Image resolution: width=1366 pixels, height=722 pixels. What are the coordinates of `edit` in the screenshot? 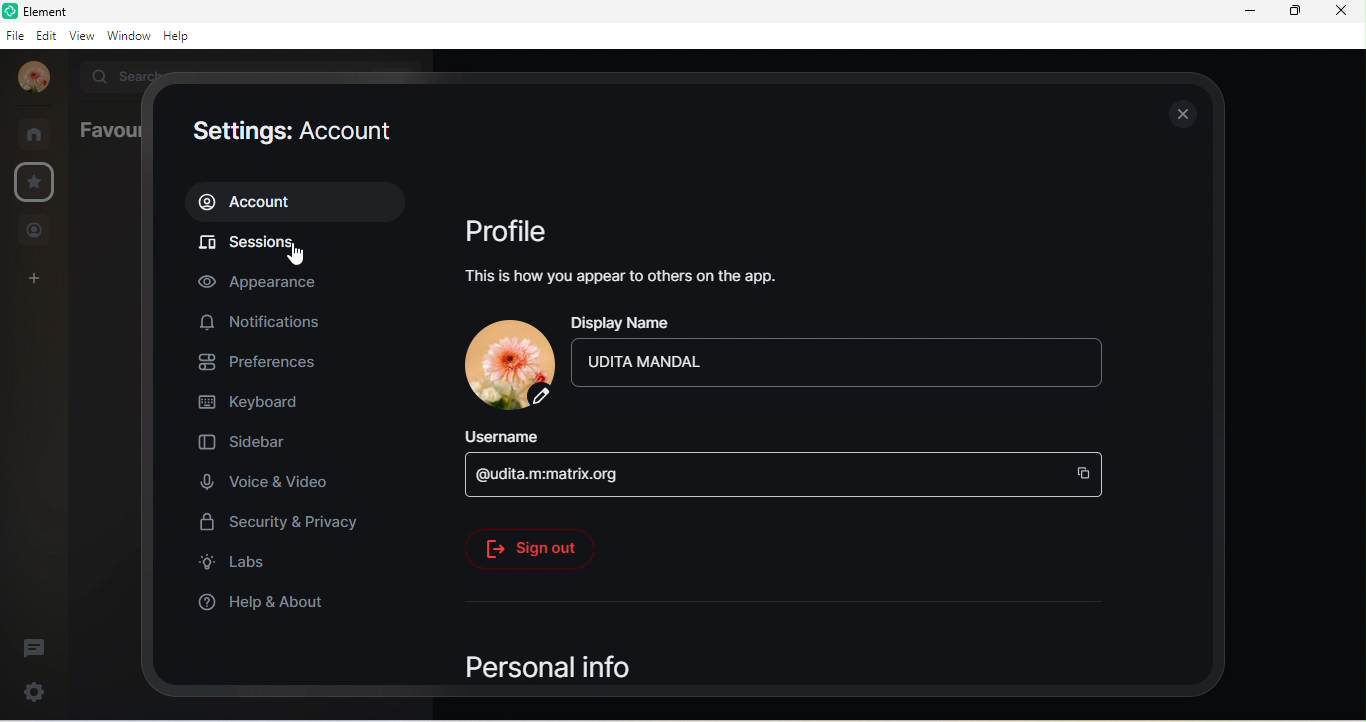 It's located at (47, 35).